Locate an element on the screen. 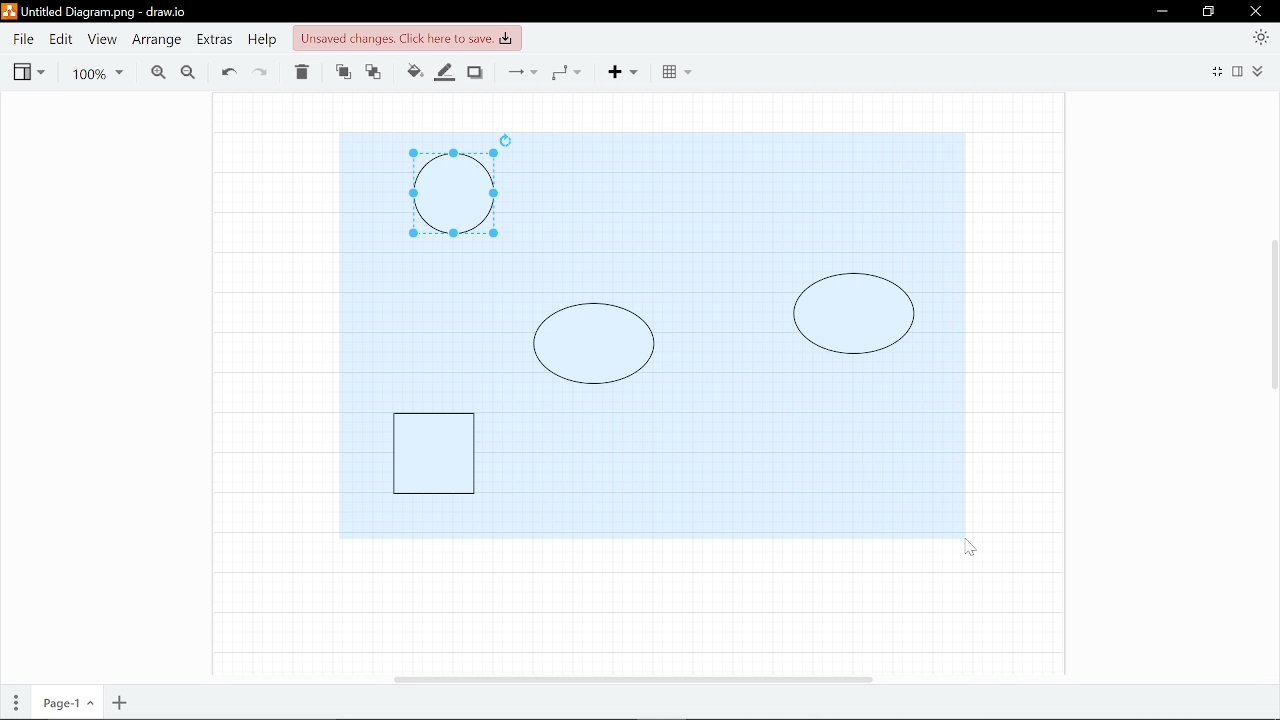  Shadow is located at coordinates (478, 71).